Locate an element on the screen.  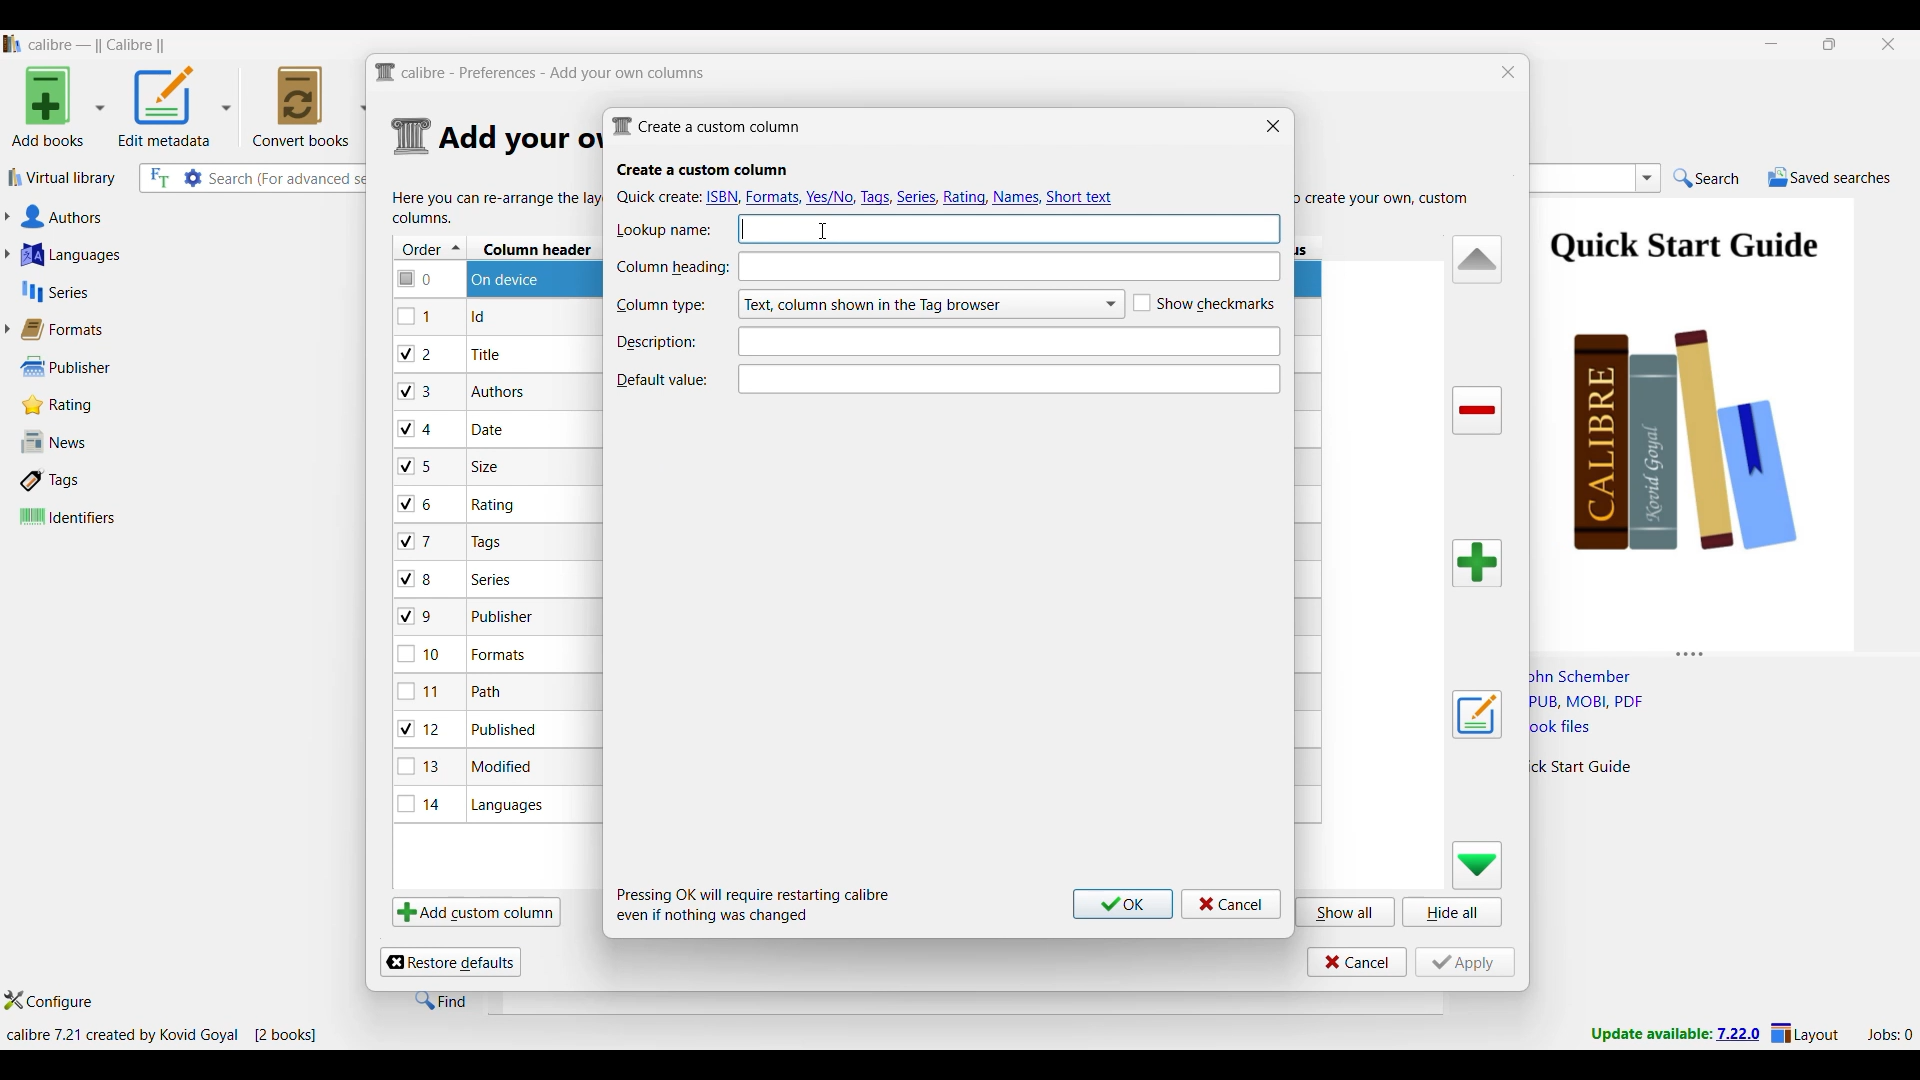
Tags is located at coordinates (93, 480).